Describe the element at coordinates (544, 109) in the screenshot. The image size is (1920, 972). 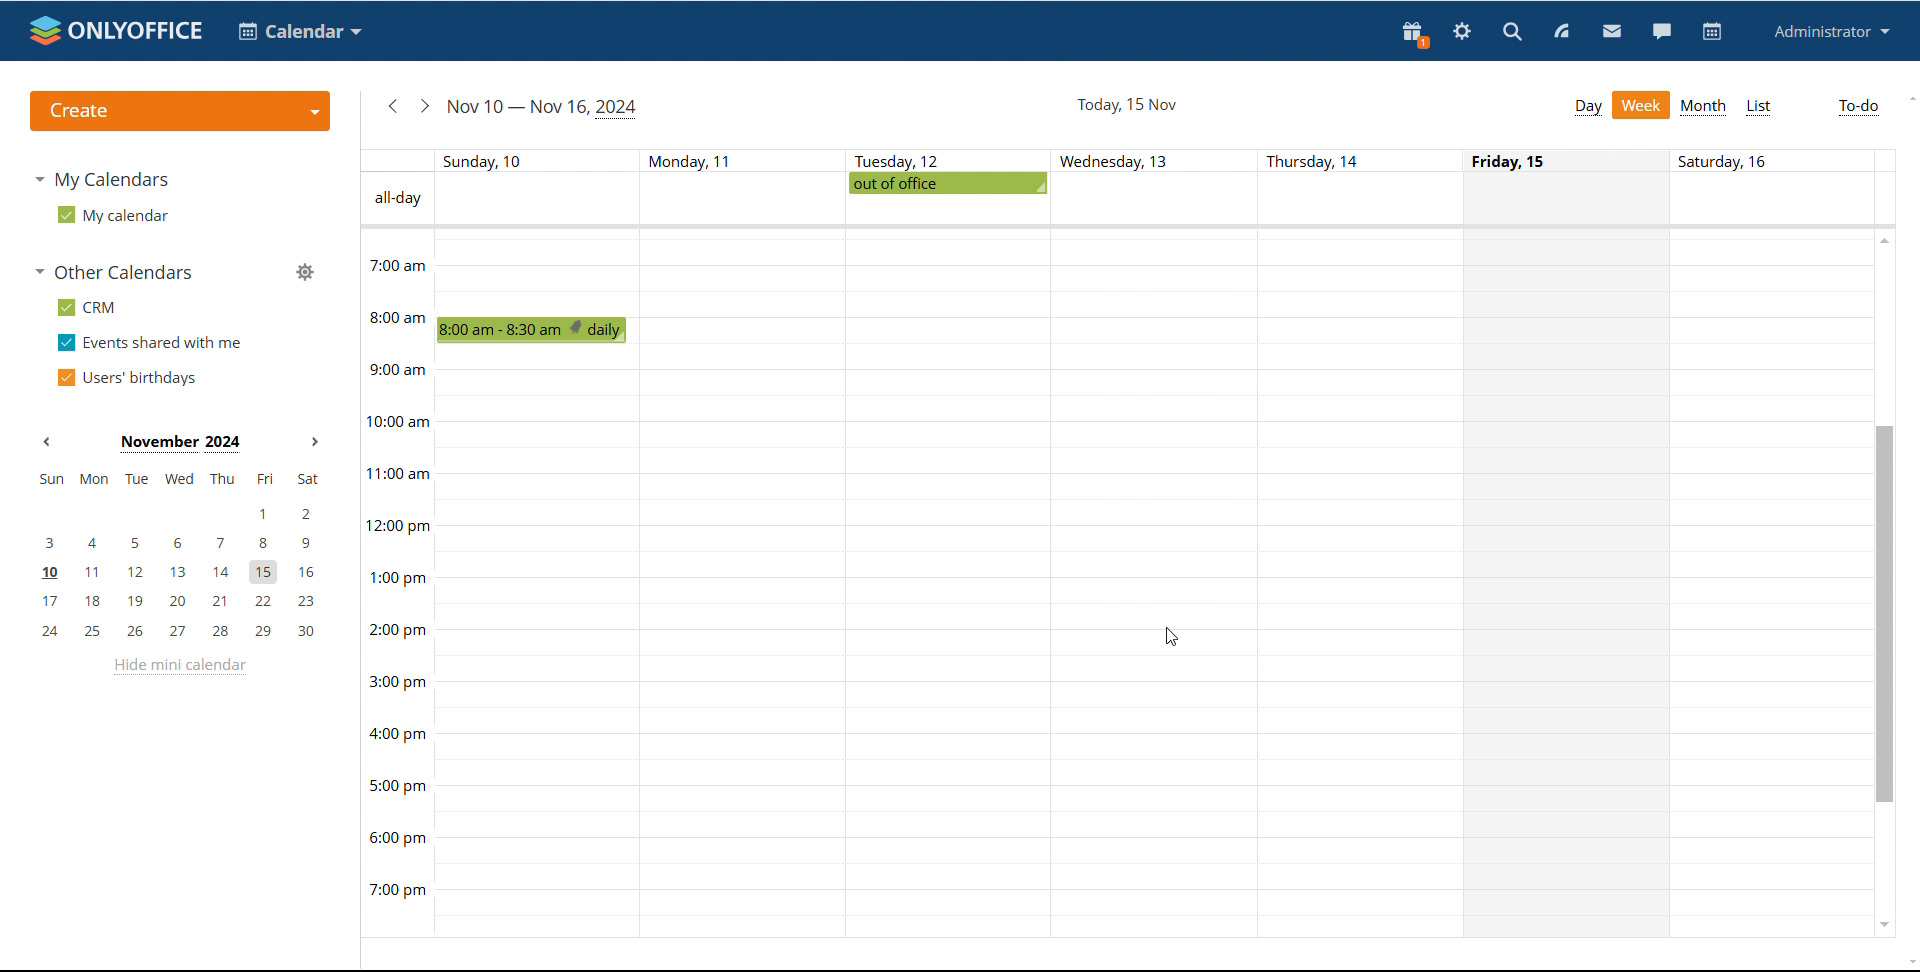
I see `current date` at that location.